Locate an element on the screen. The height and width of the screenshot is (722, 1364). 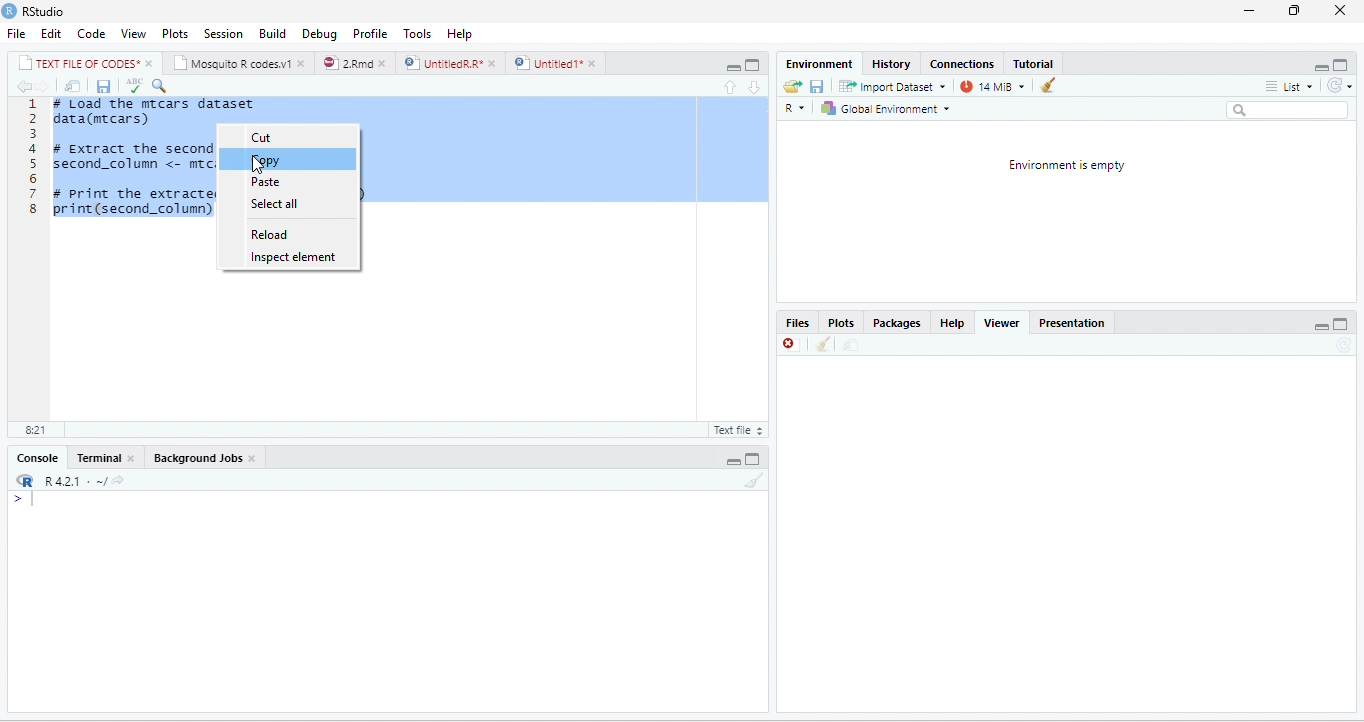
close is located at coordinates (304, 63).